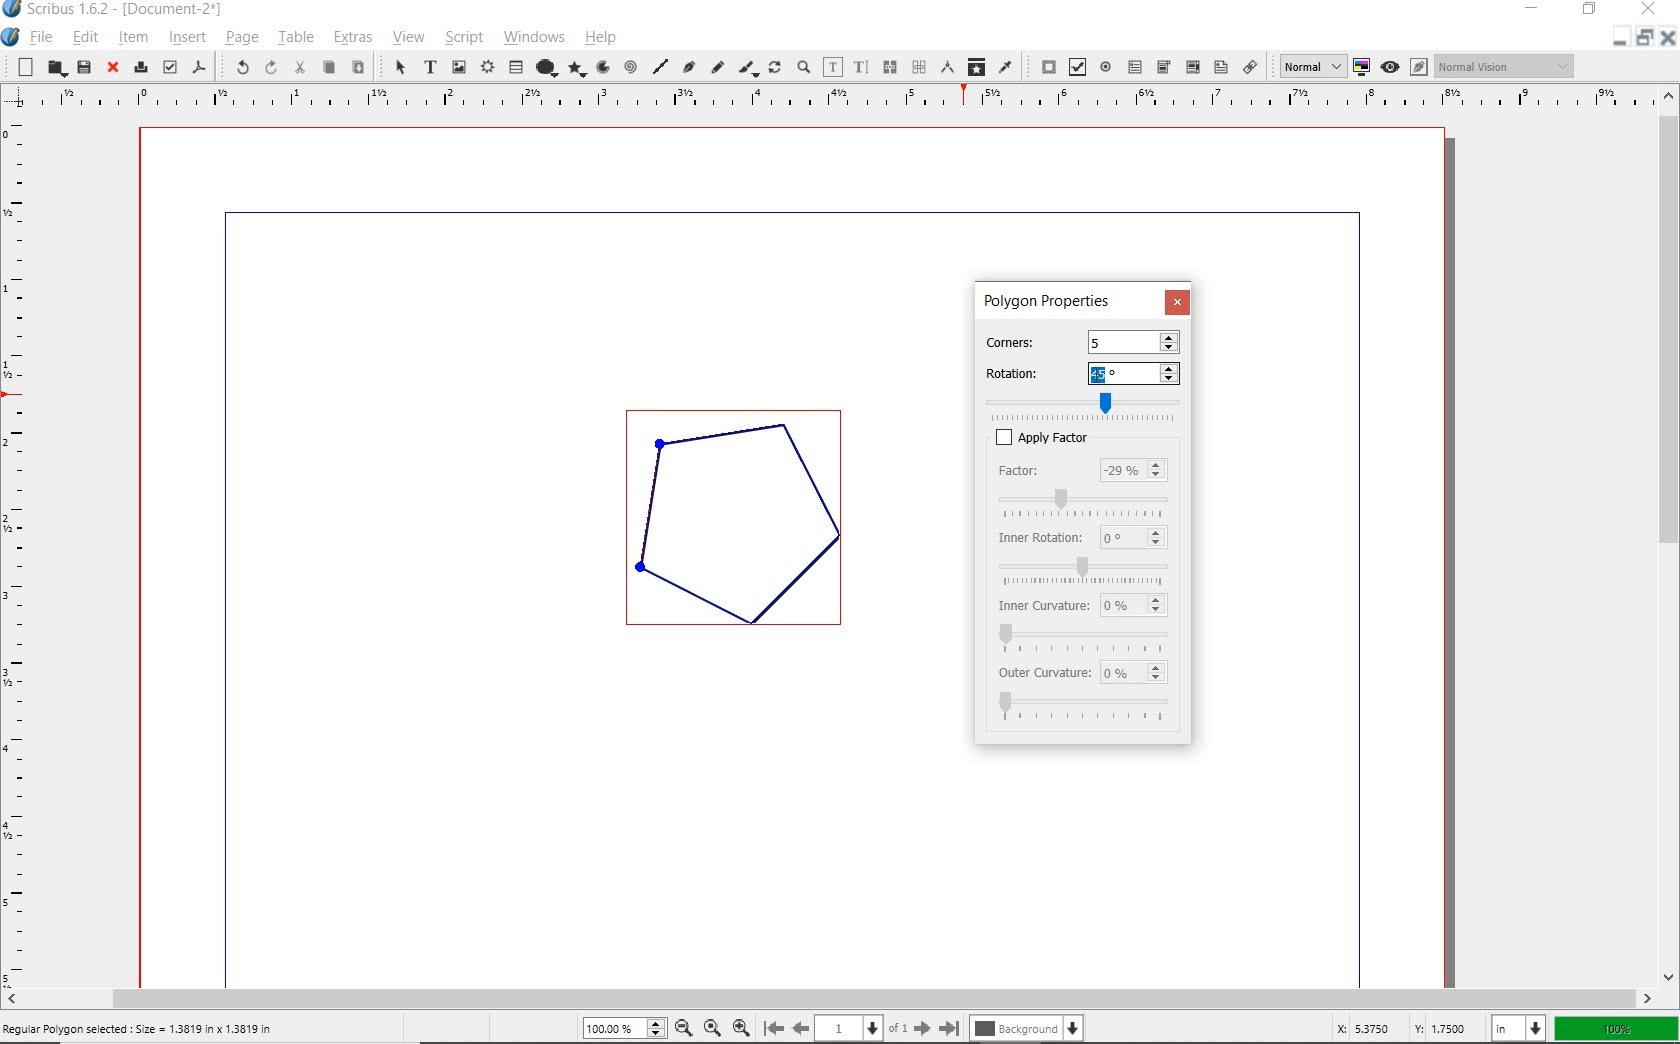  What do you see at coordinates (42, 37) in the screenshot?
I see `file` at bounding box center [42, 37].